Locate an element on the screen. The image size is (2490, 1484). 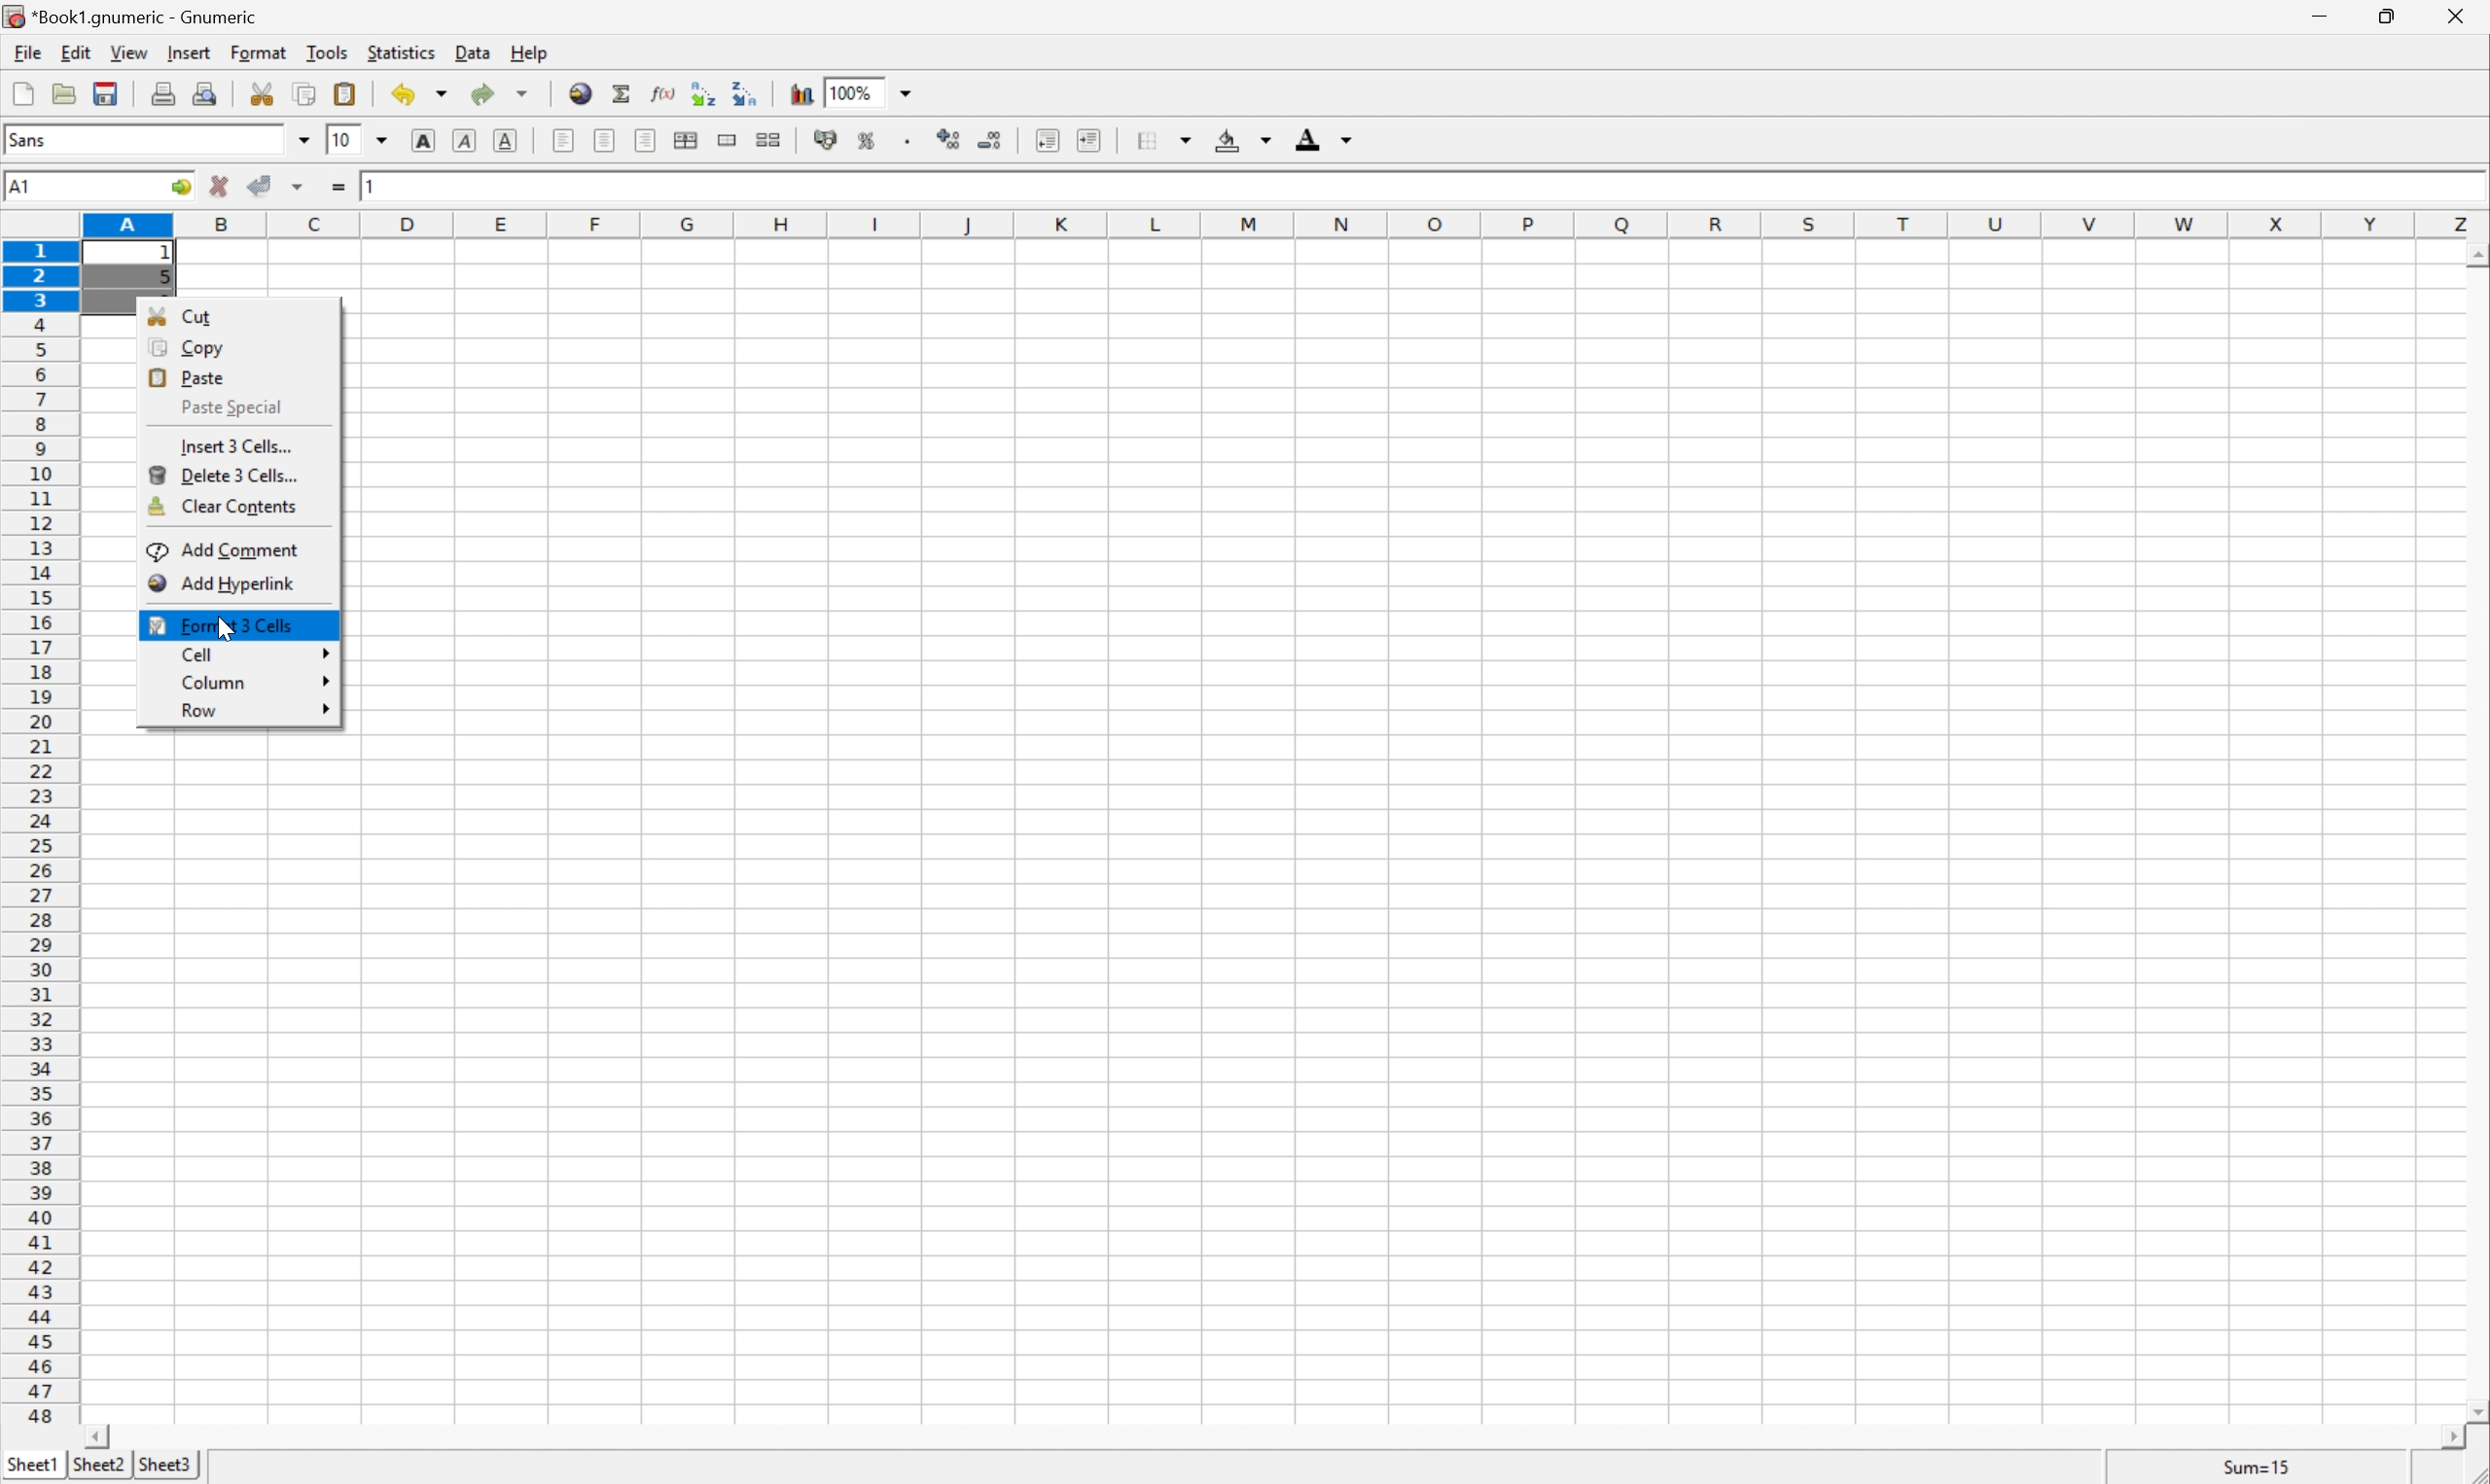
view is located at coordinates (131, 52).